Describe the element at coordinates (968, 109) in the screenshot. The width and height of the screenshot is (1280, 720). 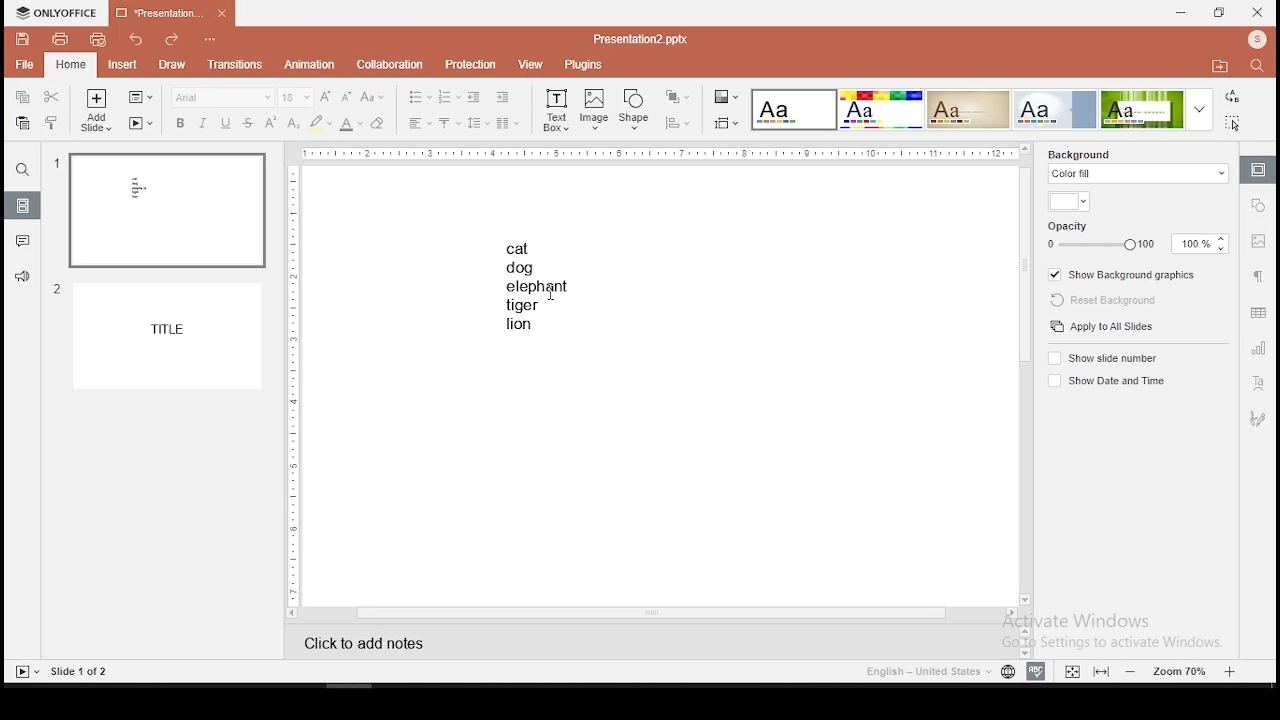
I see `theme ` at that location.